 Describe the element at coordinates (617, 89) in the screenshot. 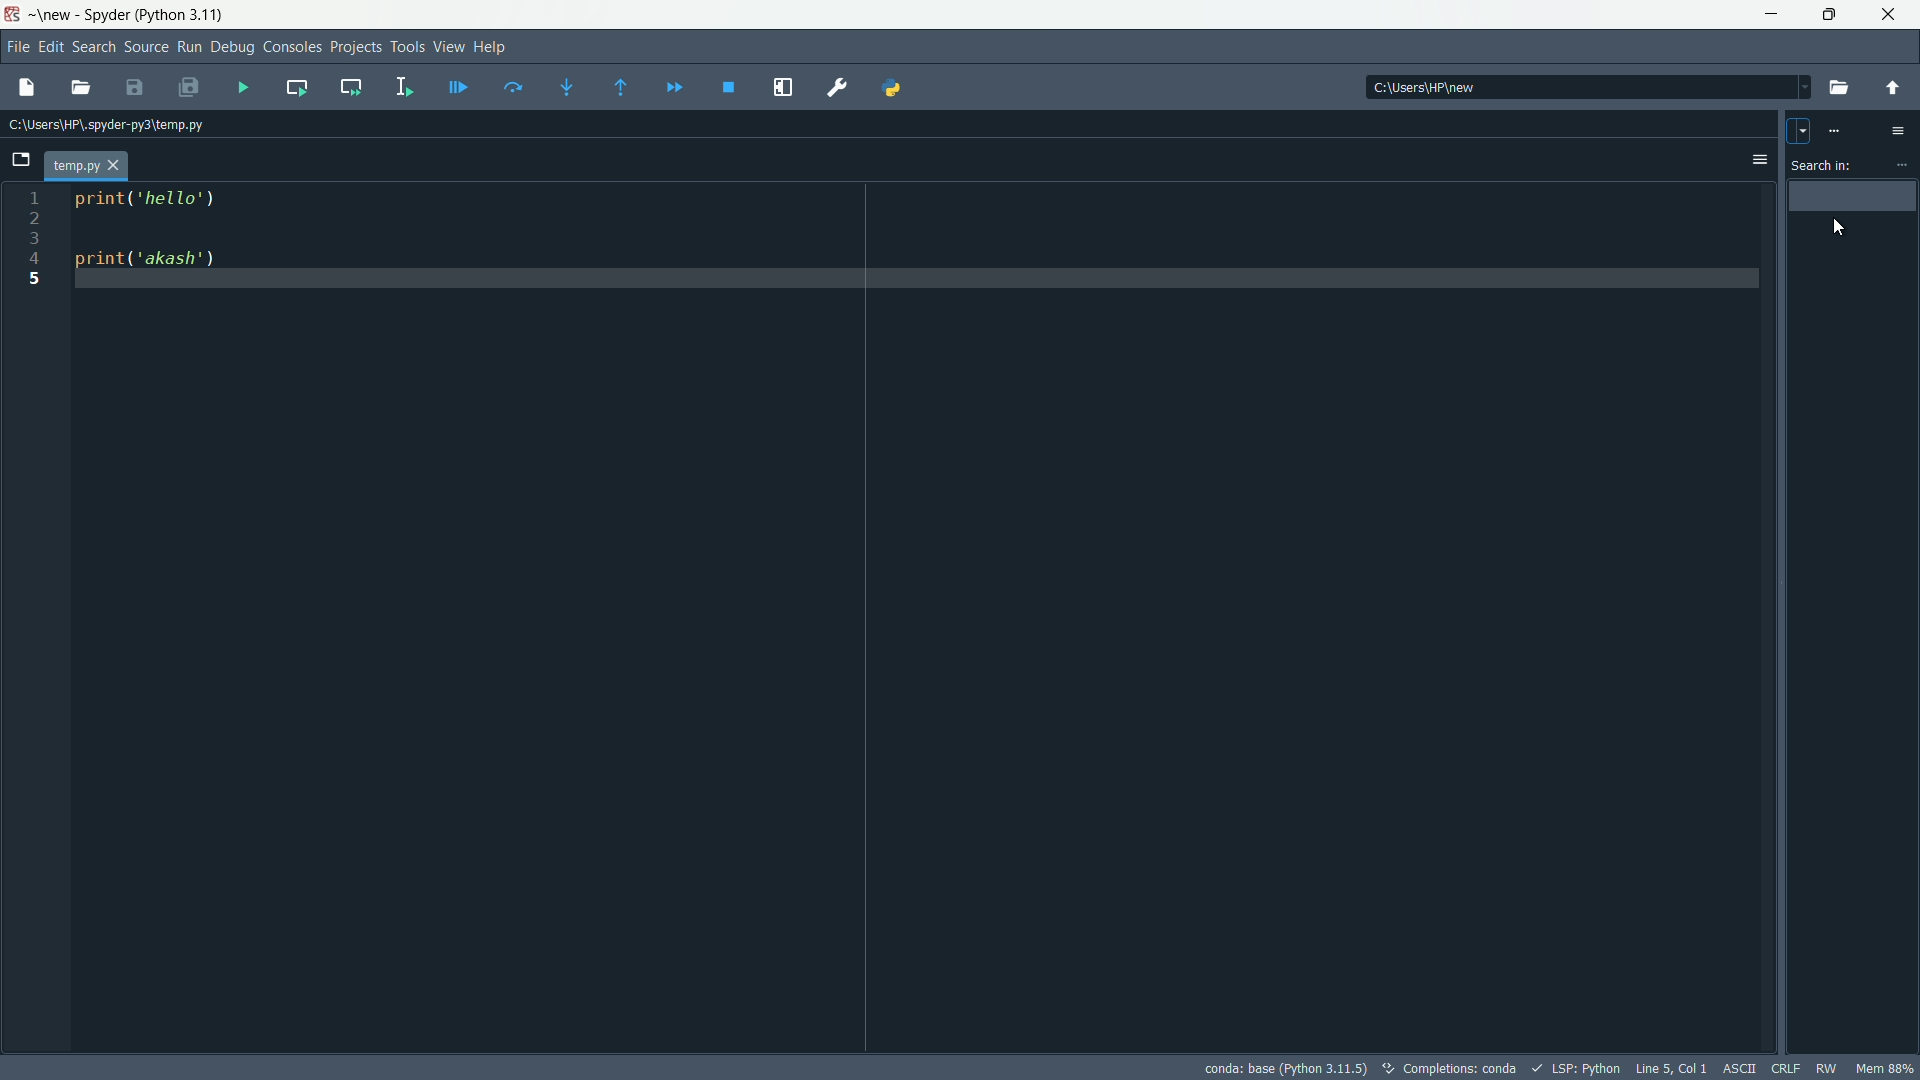

I see `Run until current function` at that location.